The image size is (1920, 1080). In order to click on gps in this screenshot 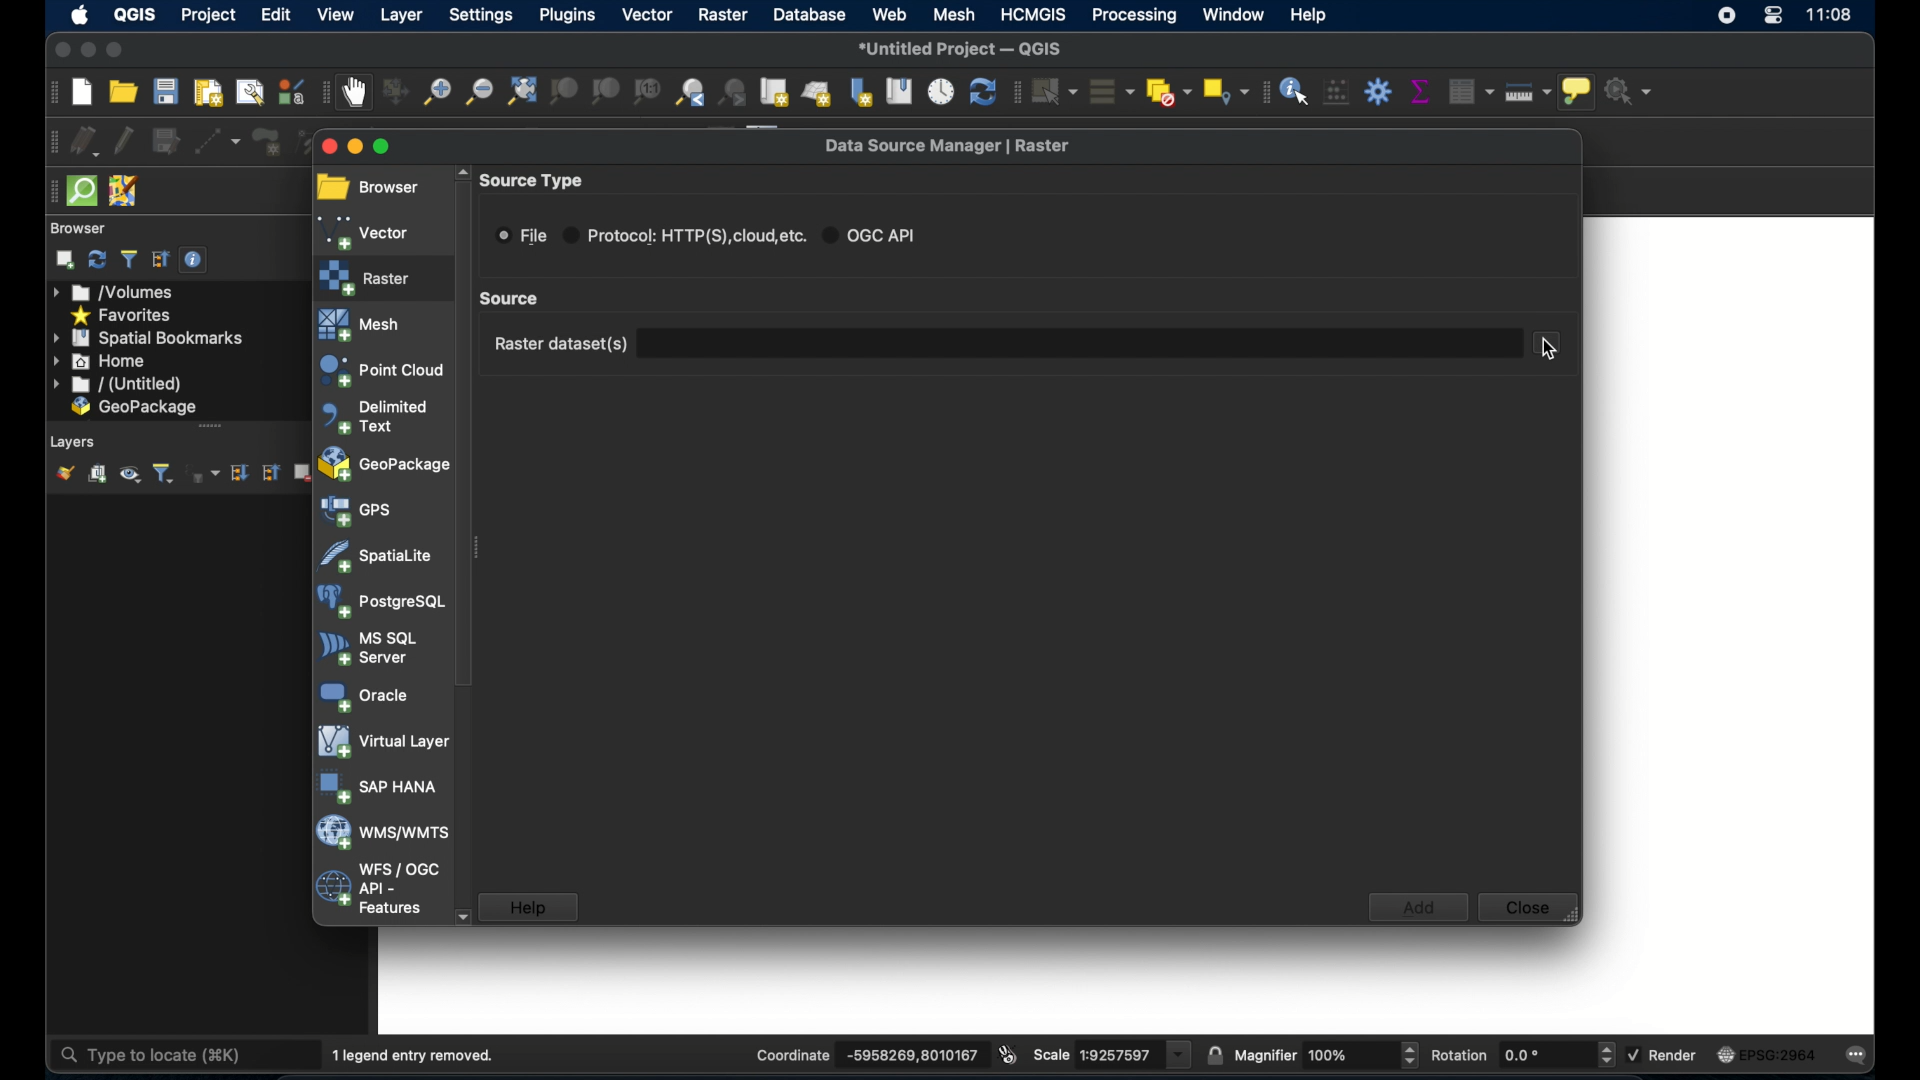, I will do `click(357, 513)`.